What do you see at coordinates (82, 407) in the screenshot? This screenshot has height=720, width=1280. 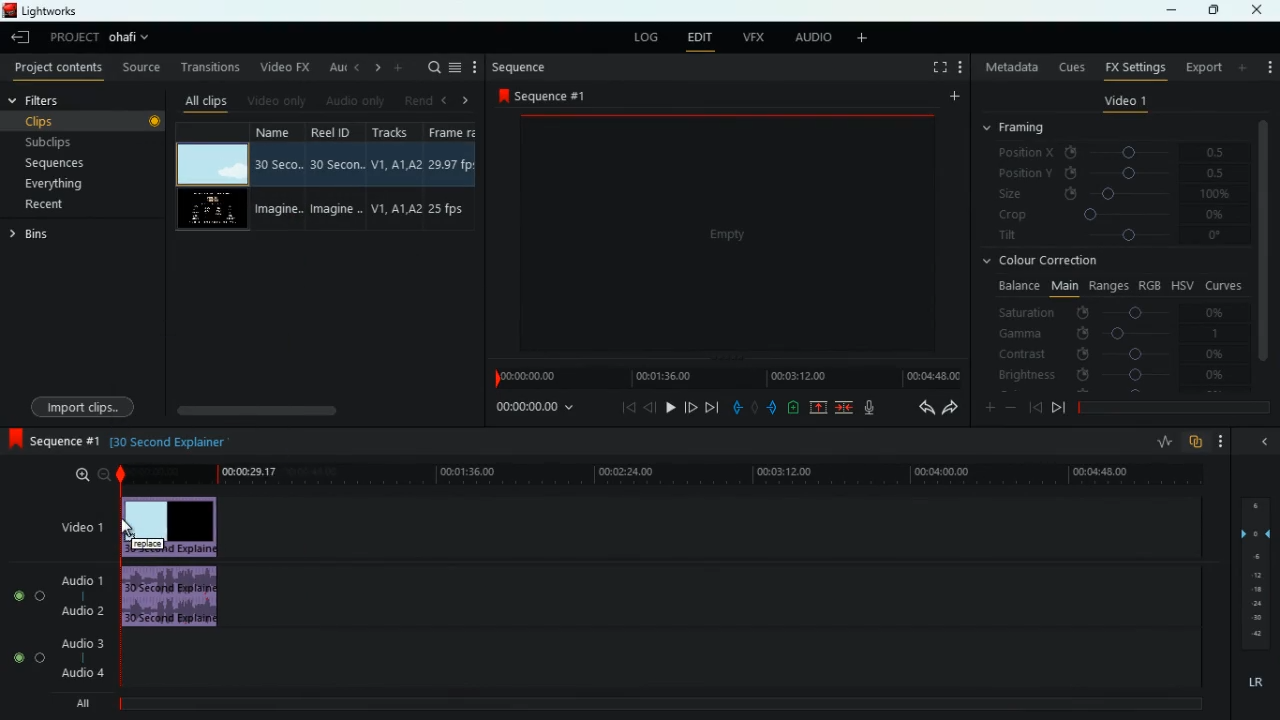 I see `import clips` at bounding box center [82, 407].